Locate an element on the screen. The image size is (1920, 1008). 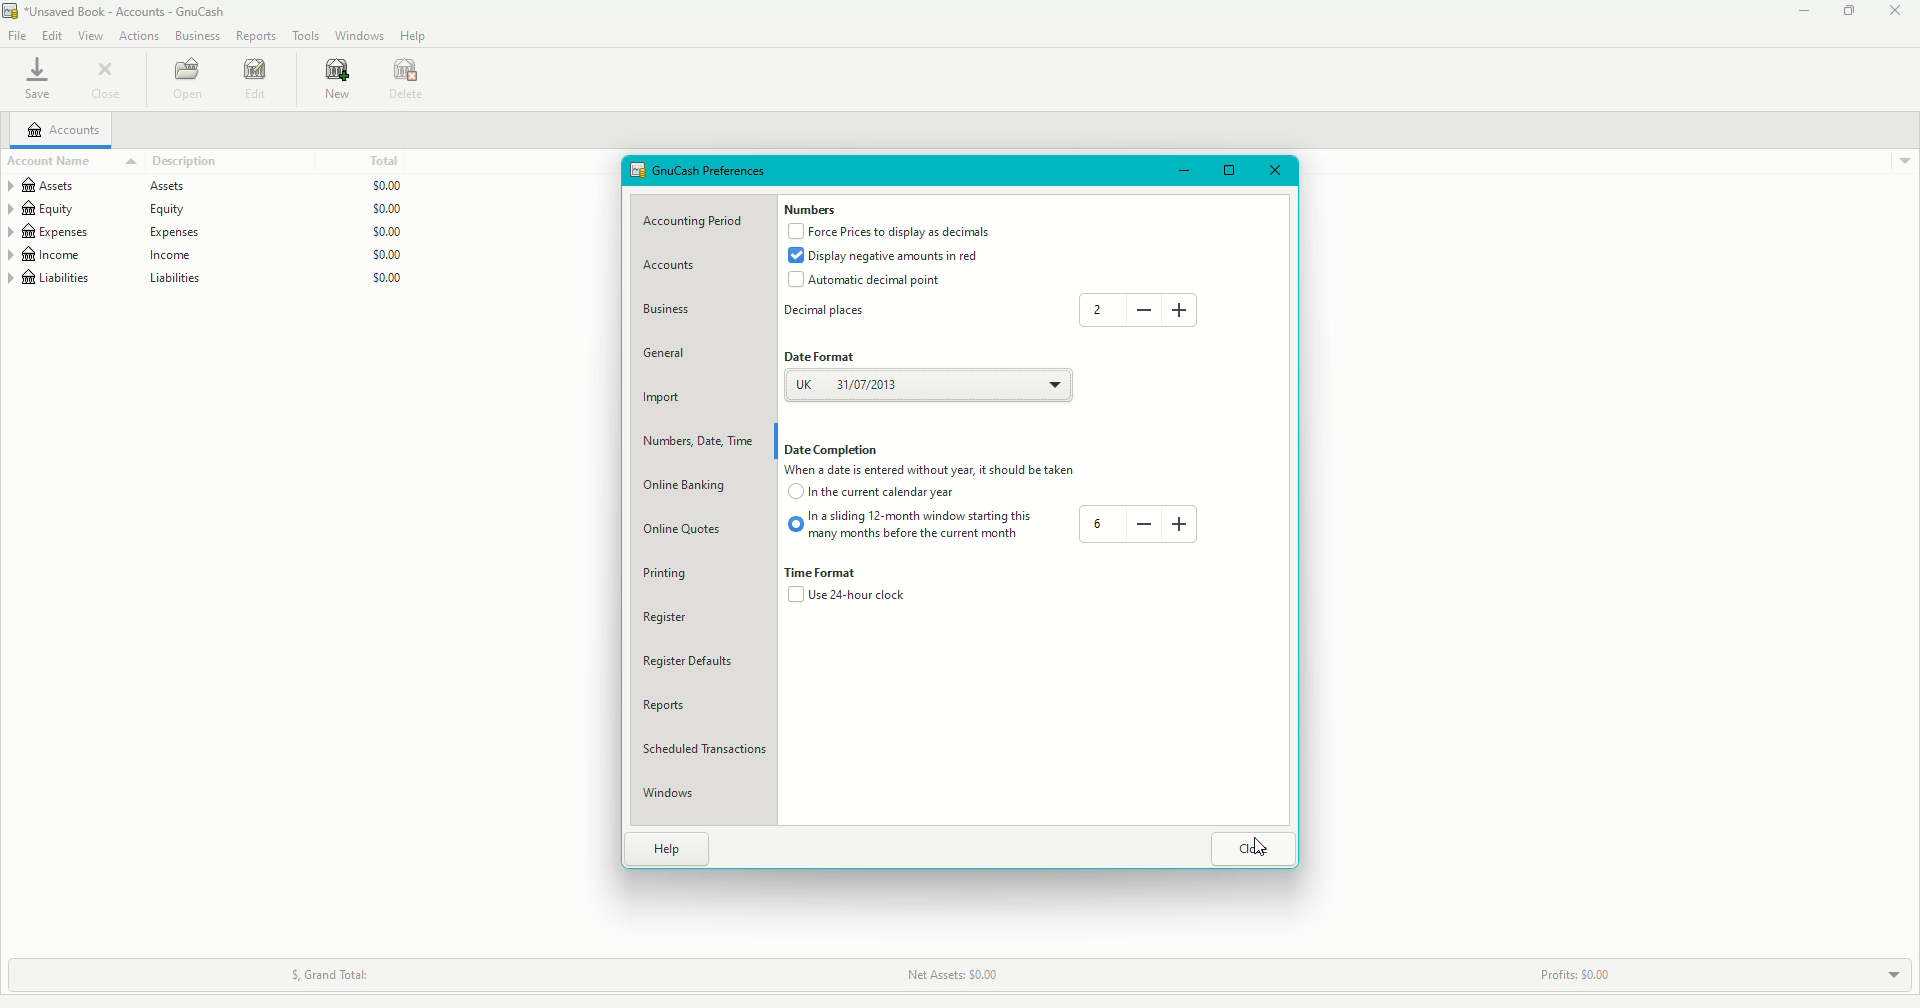
Plus is located at coordinates (1186, 309).